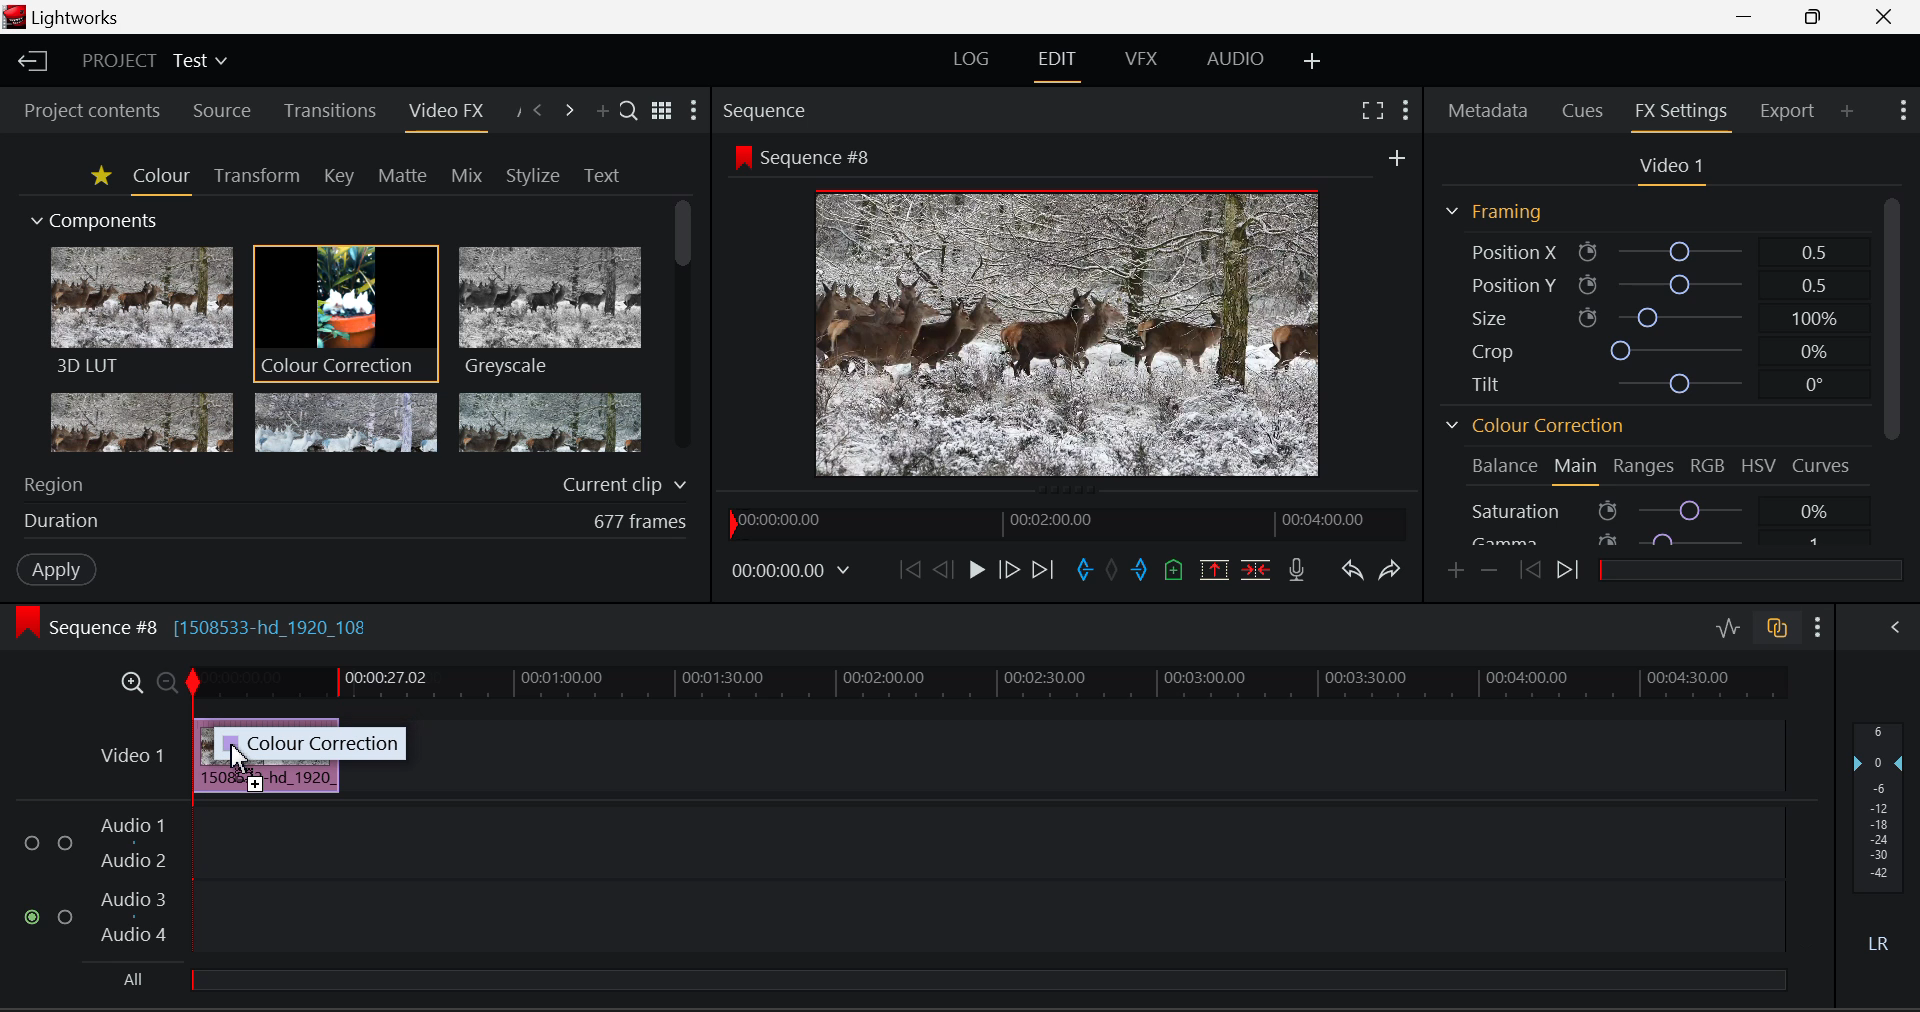  I want to click on Go Forward, so click(1008, 573).